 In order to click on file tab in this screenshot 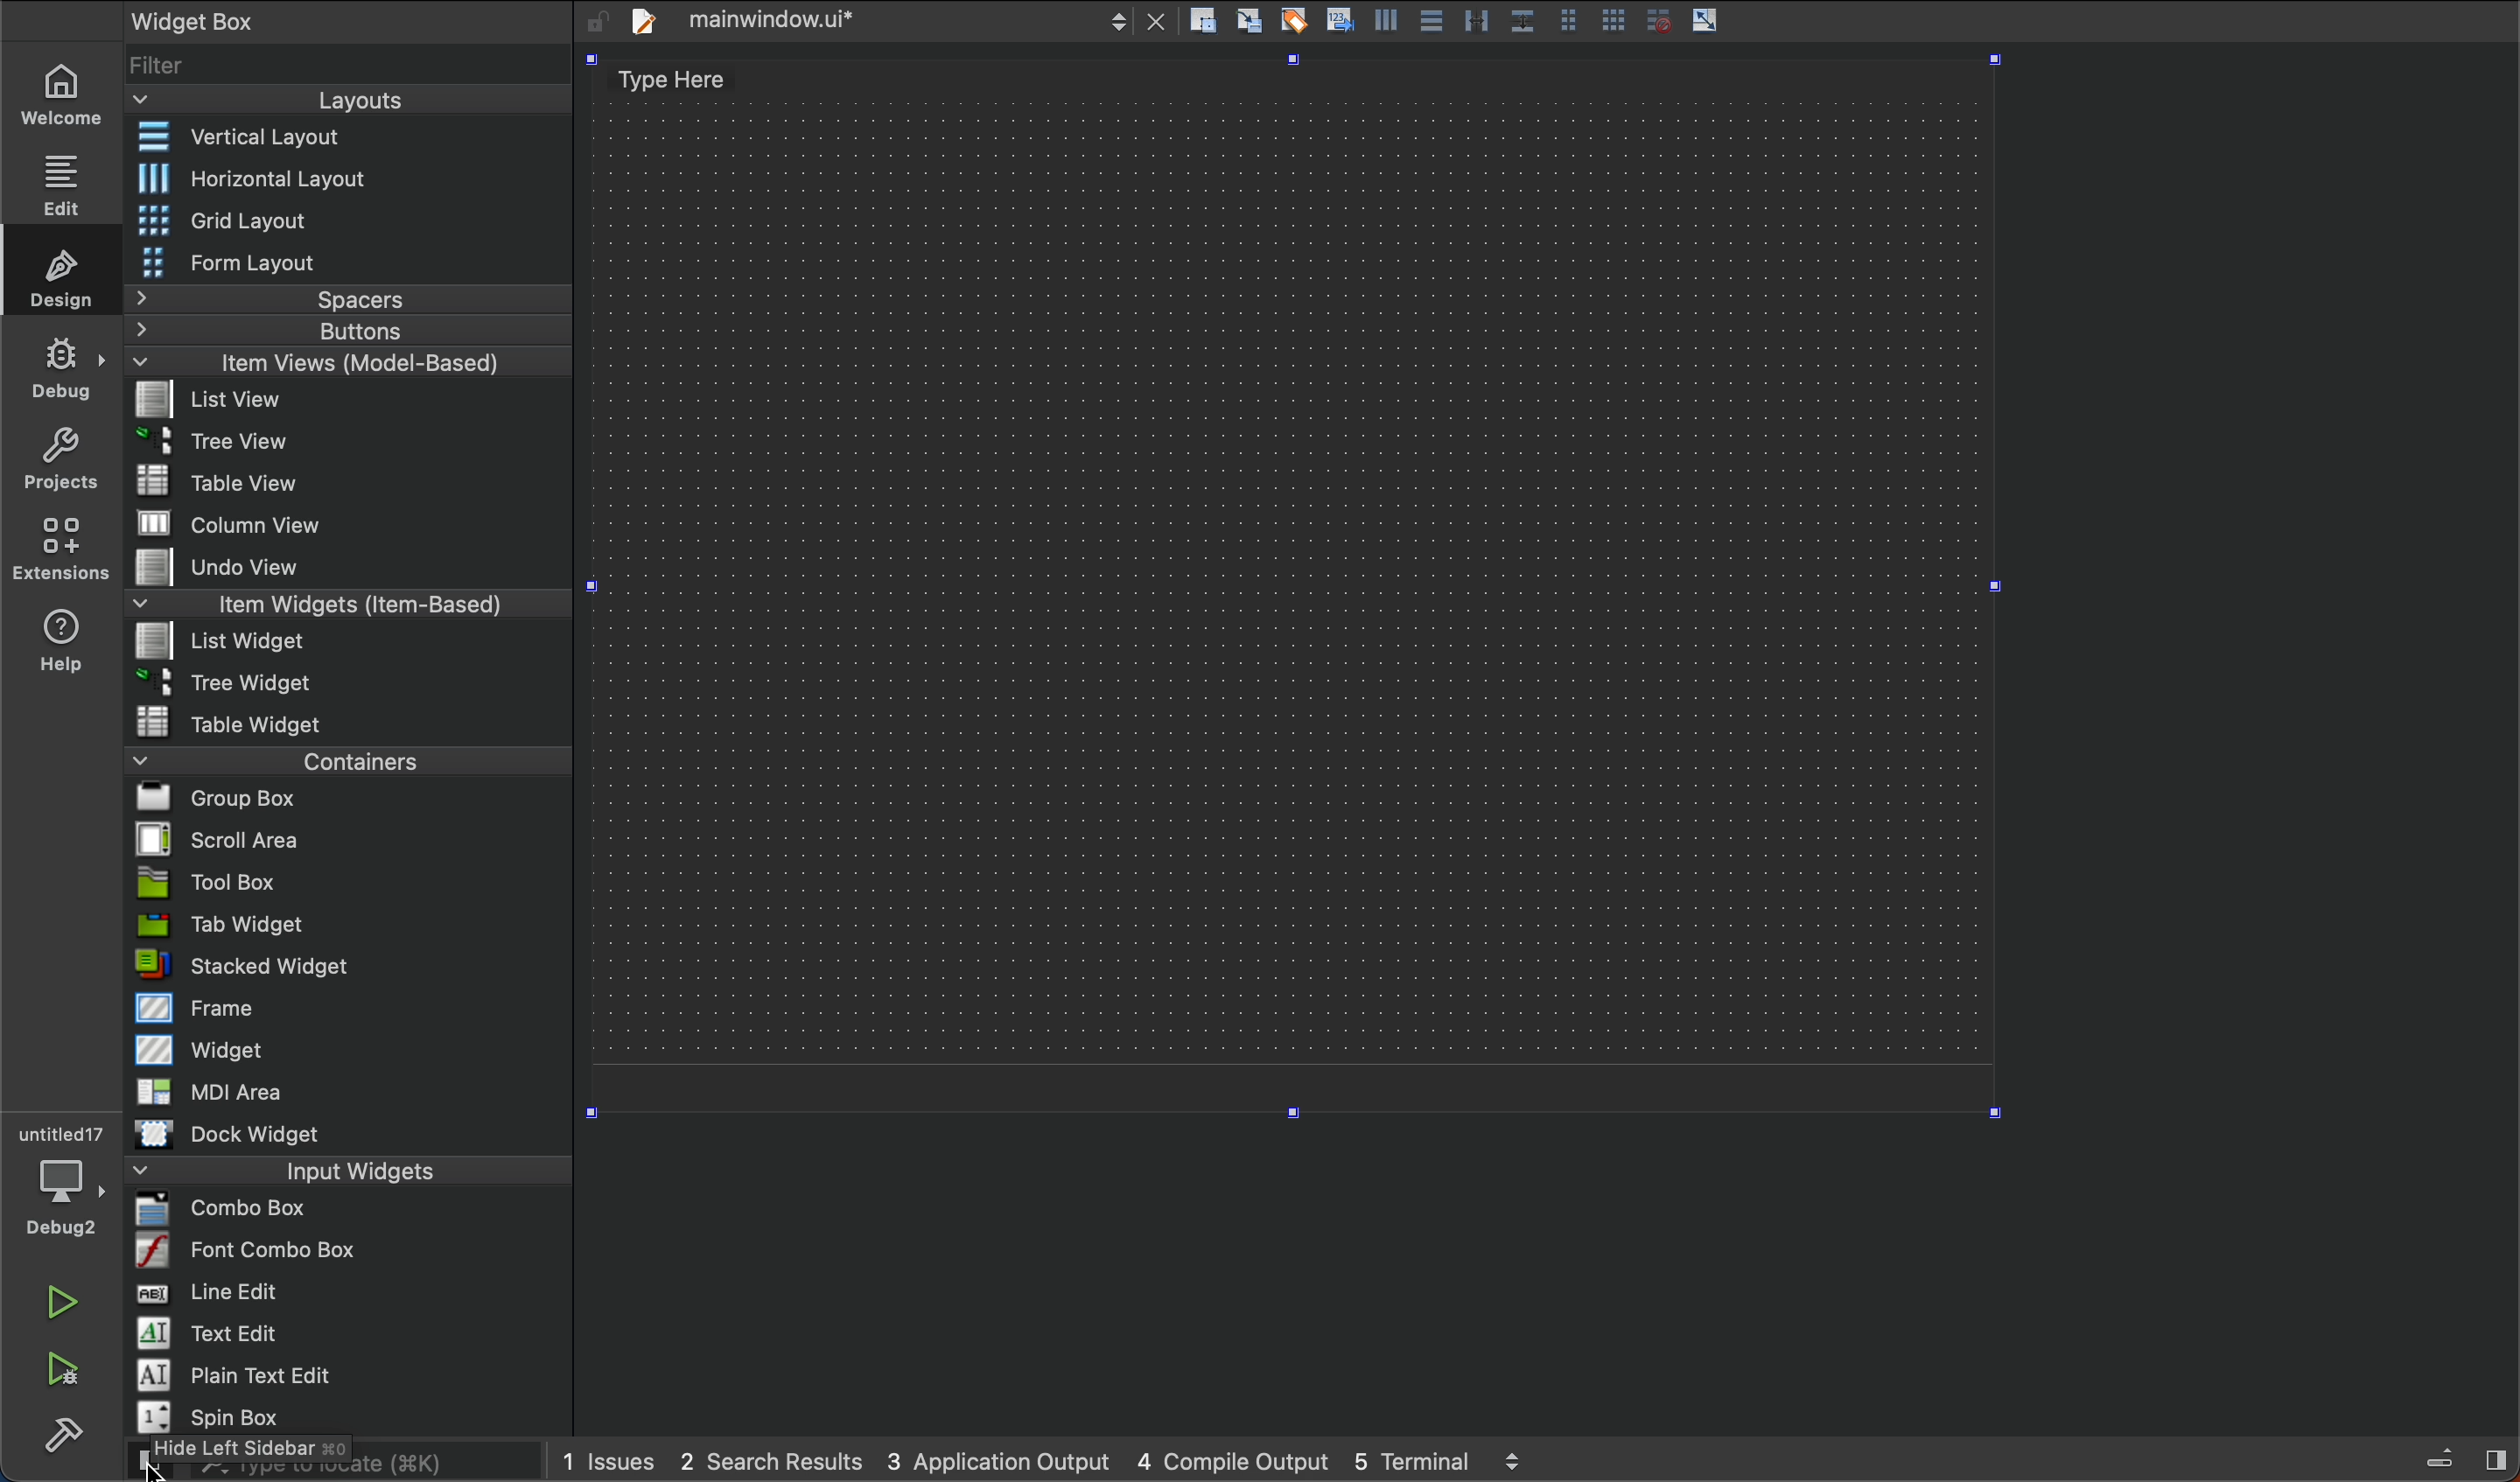, I will do `click(878, 22)`.